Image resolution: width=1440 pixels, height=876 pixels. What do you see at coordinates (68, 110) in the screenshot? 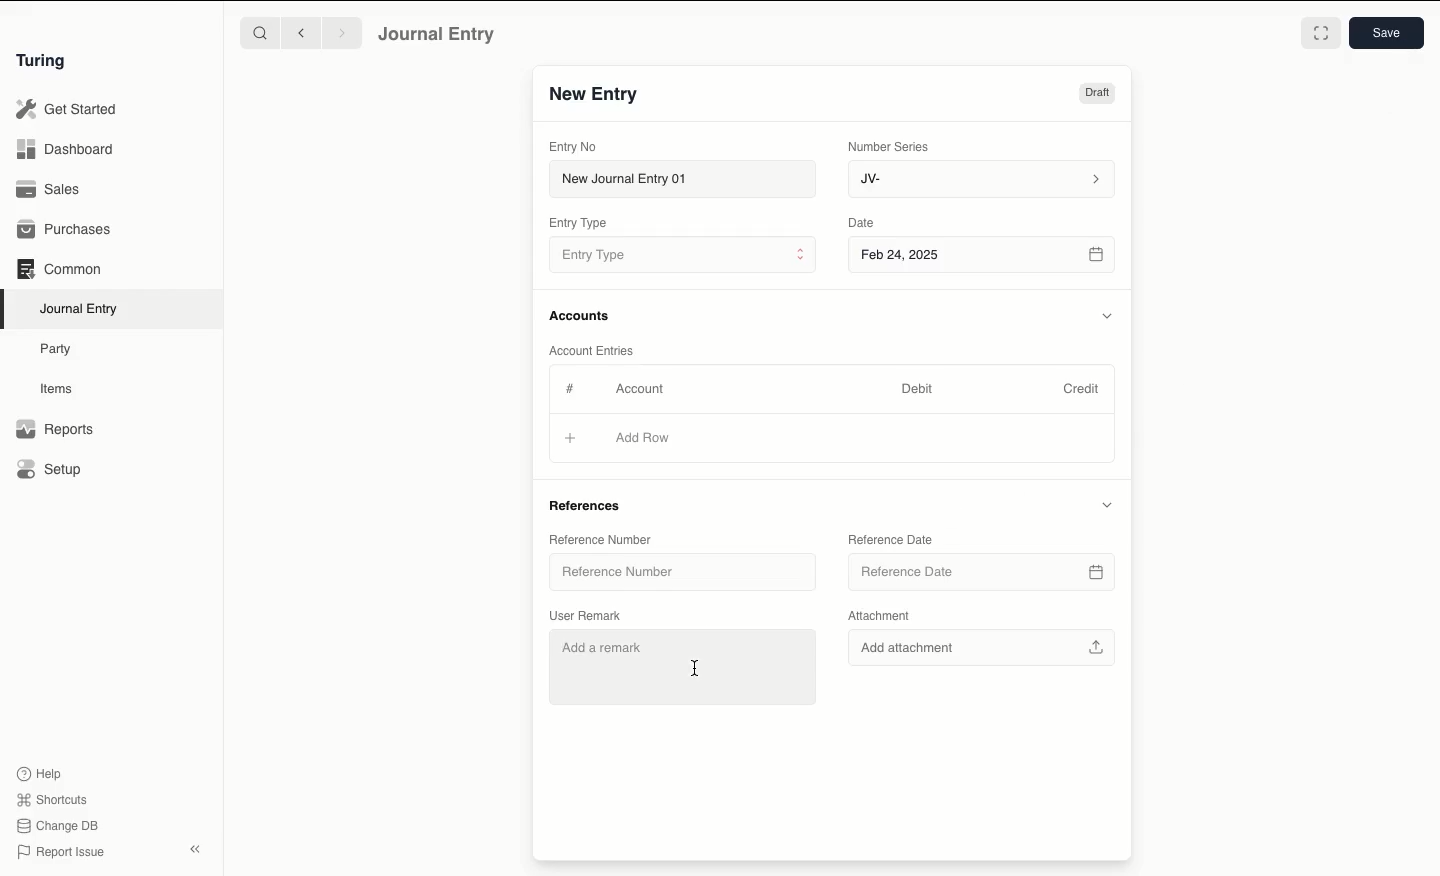
I see `Get Started` at bounding box center [68, 110].